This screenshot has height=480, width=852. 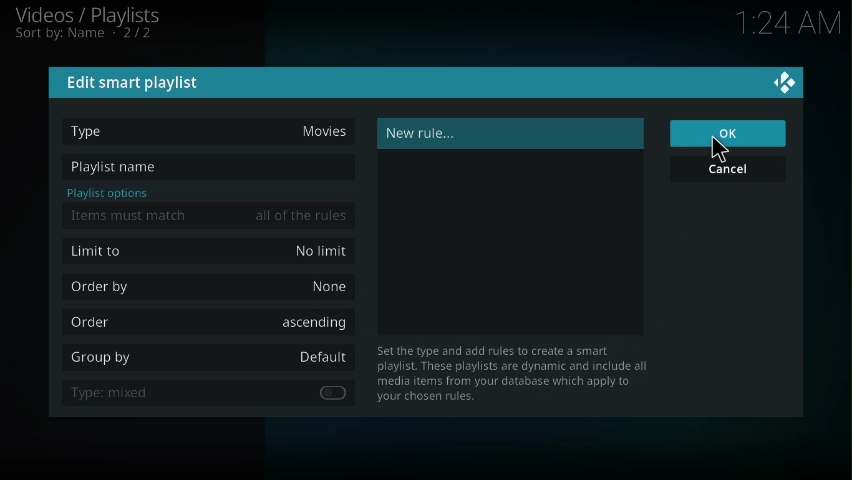 I want to click on limit to, so click(x=99, y=252).